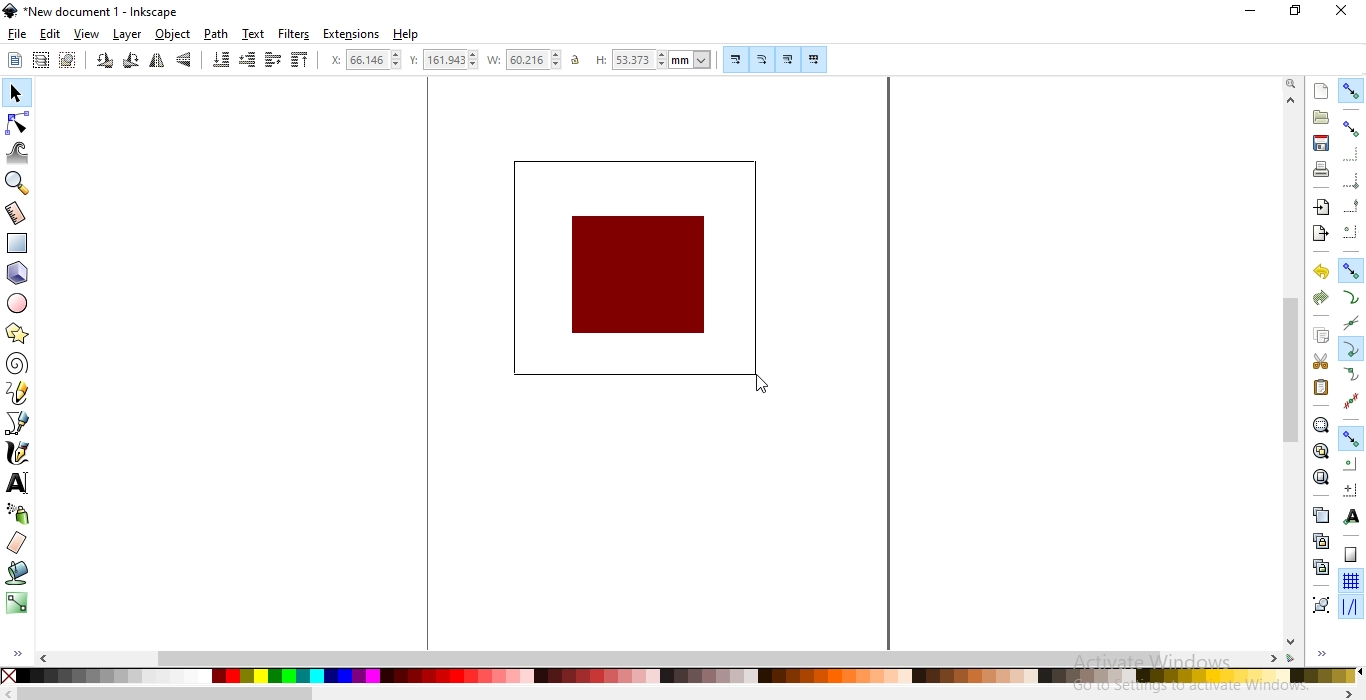 This screenshot has height=700, width=1366. Describe the element at coordinates (1319, 604) in the screenshot. I see `group selected objects` at that location.